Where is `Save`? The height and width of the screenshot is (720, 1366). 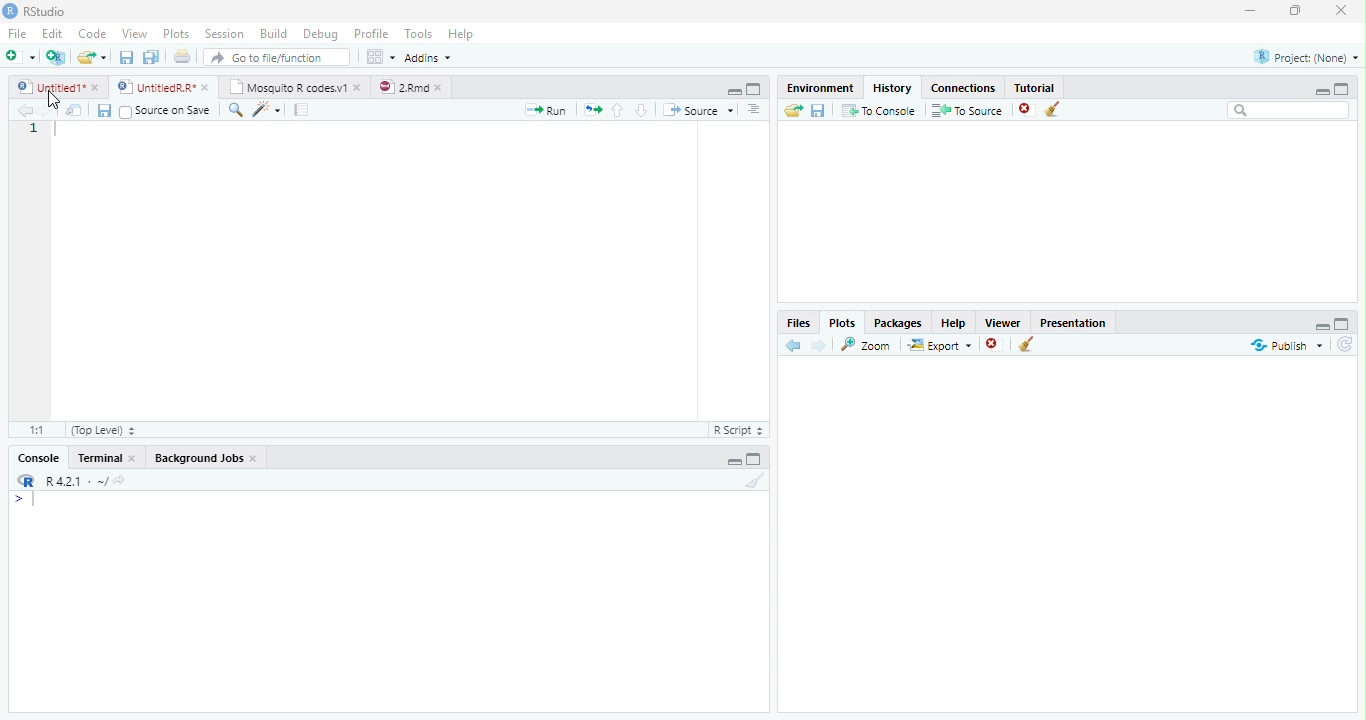 Save is located at coordinates (103, 110).